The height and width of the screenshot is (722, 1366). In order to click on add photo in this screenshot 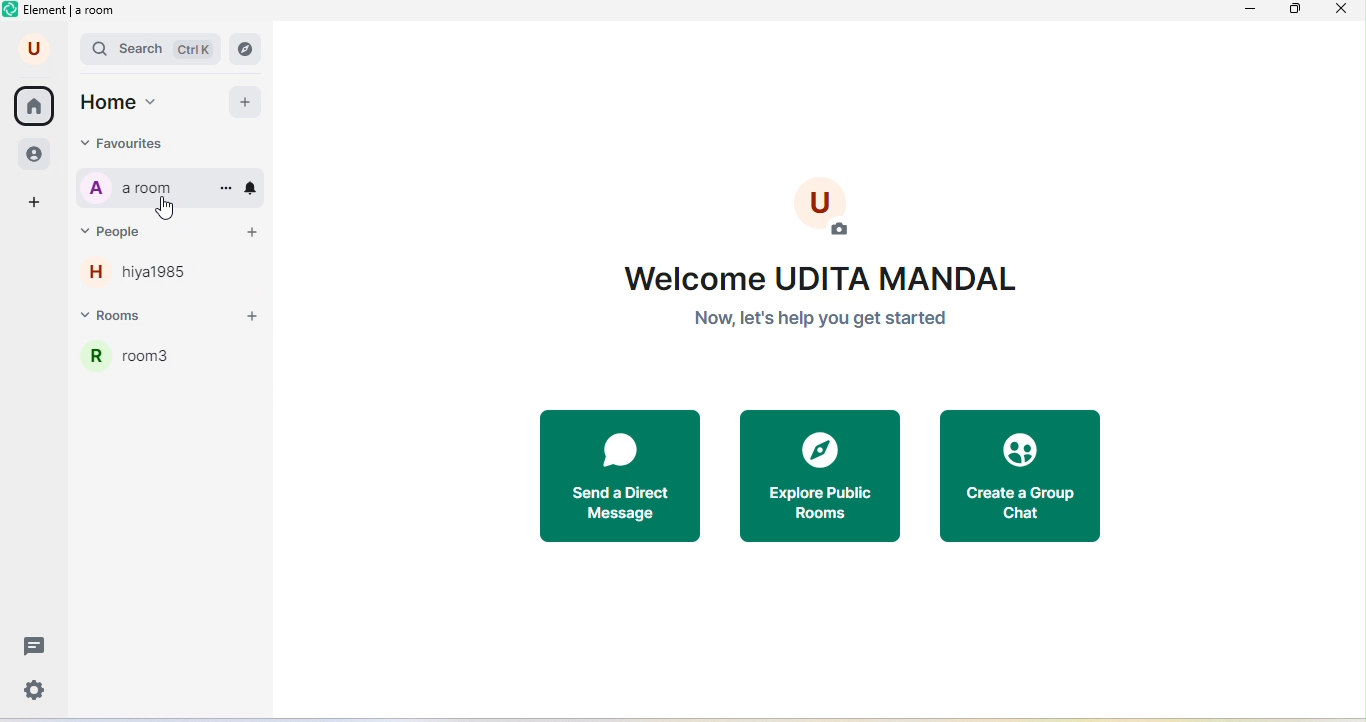, I will do `click(835, 206)`.